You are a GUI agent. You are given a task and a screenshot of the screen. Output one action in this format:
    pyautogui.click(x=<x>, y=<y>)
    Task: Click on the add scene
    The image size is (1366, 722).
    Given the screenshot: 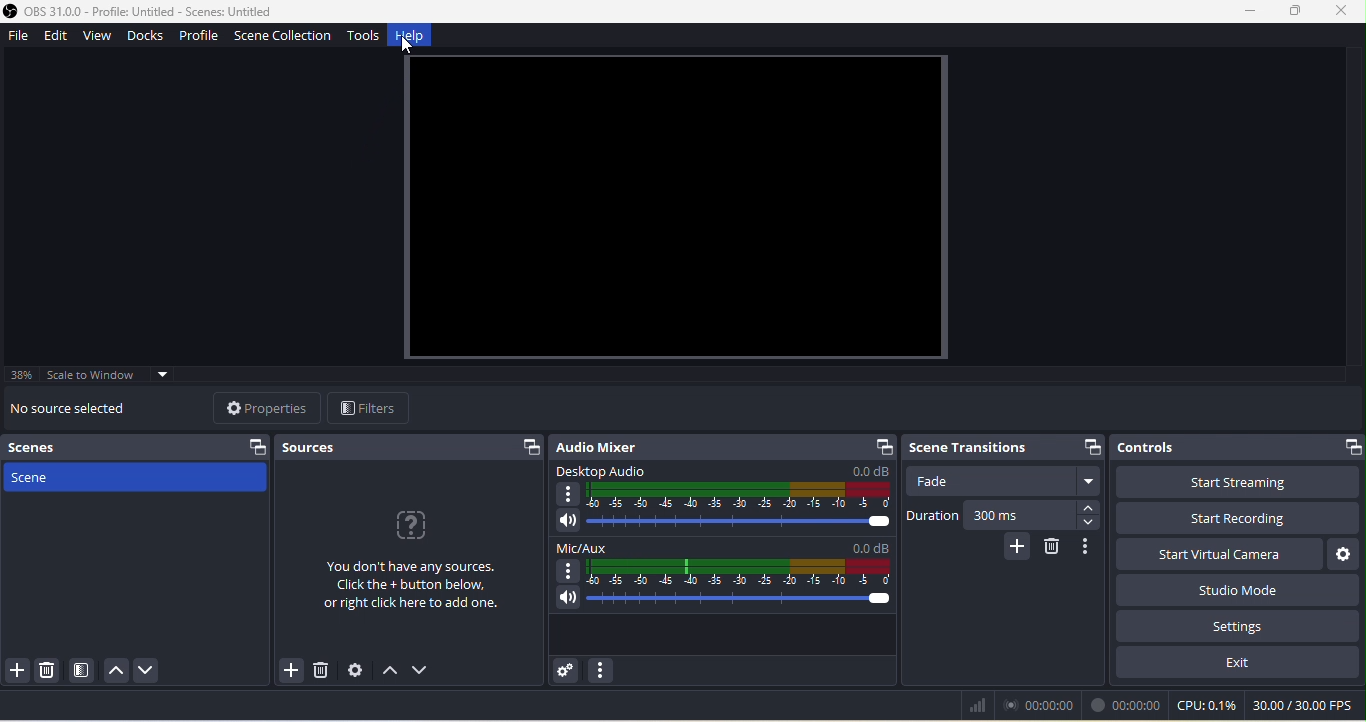 What is the action you would take?
    pyautogui.click(x=17, y=673)
    